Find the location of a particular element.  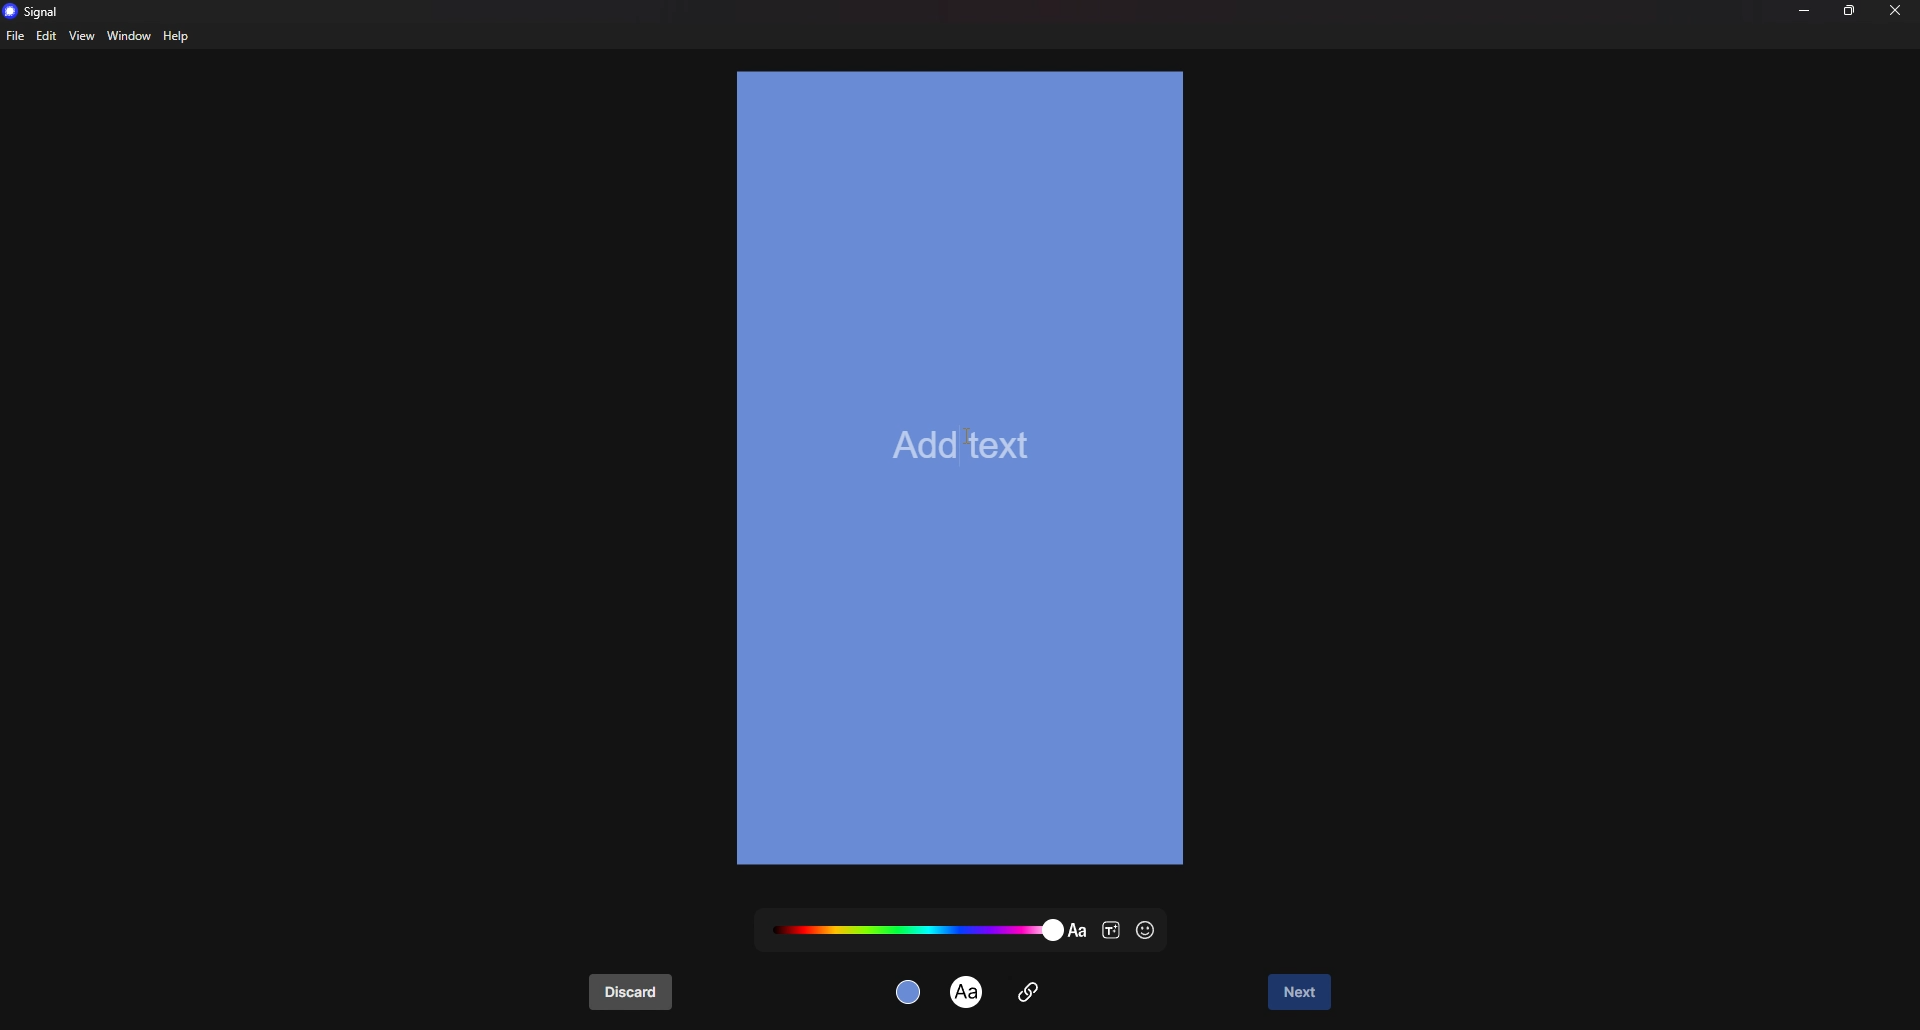

emoji is located at coordinates (1148, 931).